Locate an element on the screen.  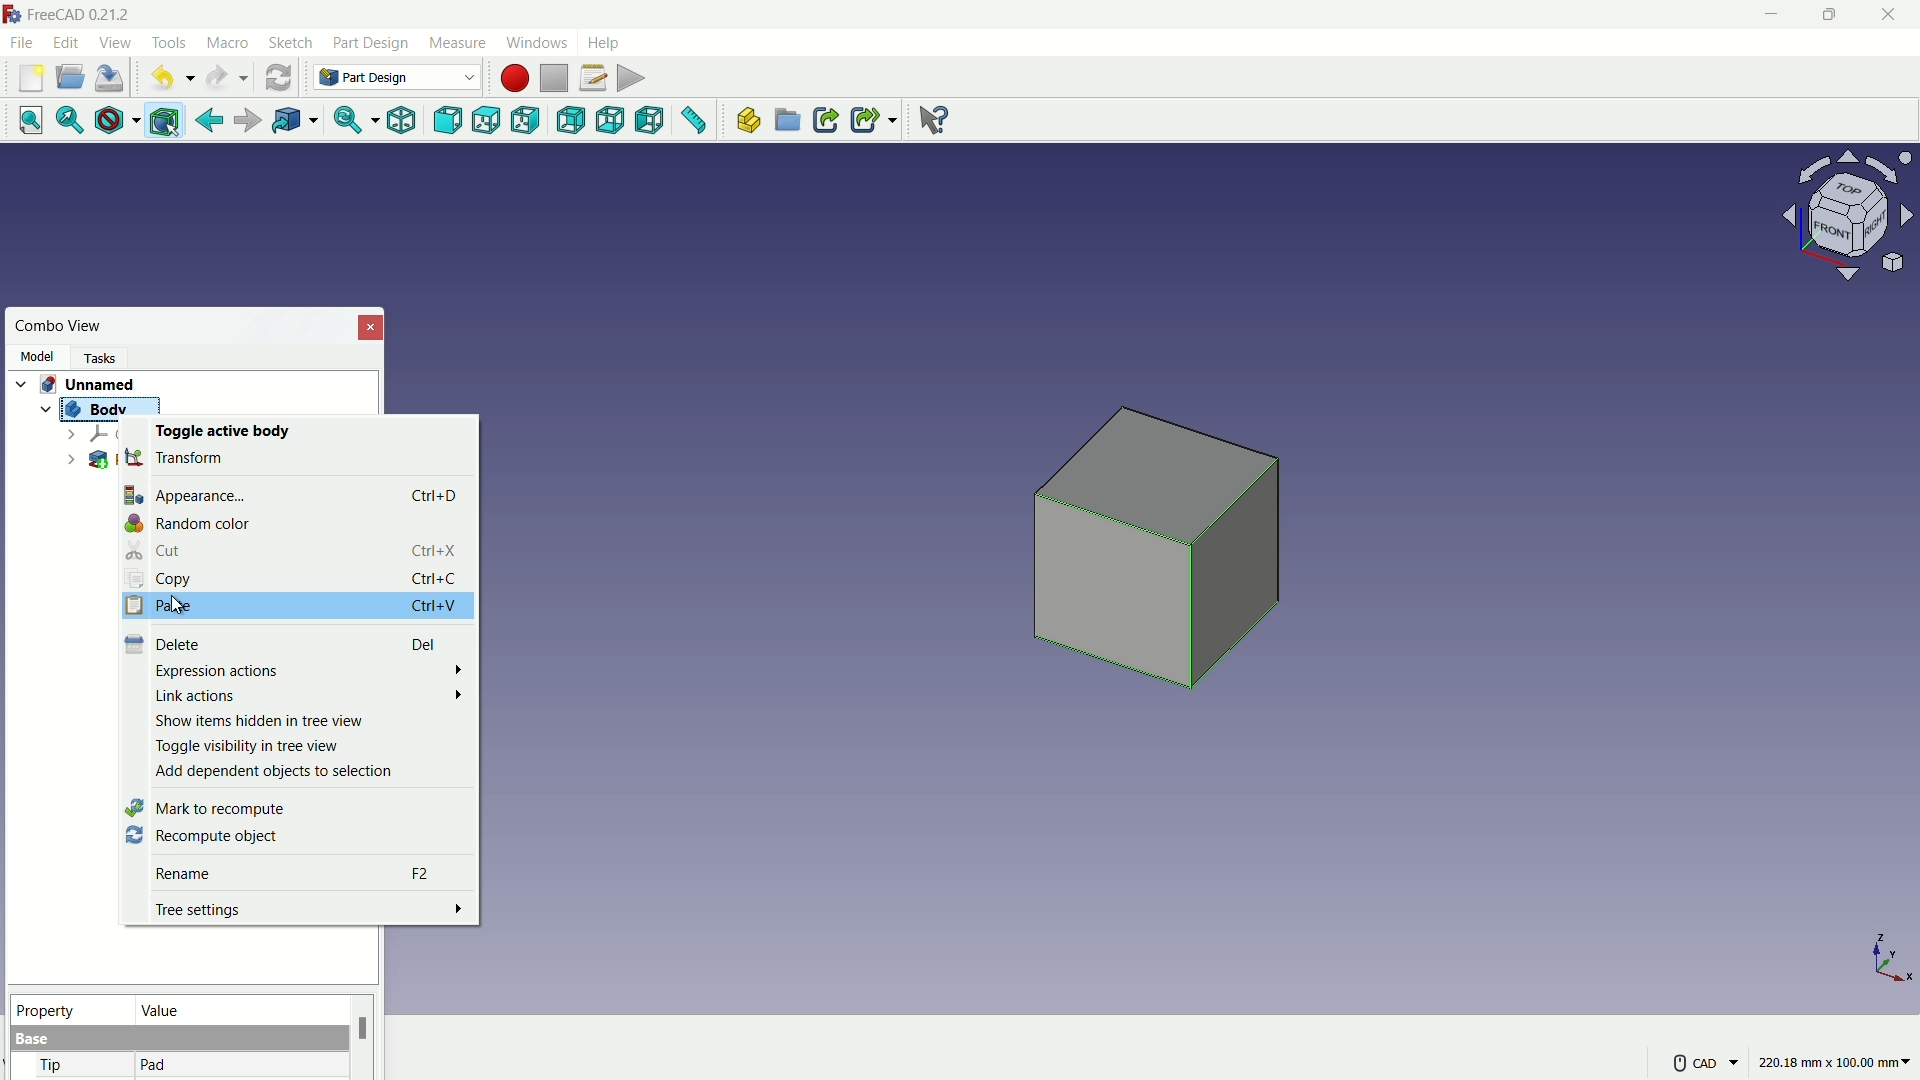
Part Design is located at coordinates (397, 77).